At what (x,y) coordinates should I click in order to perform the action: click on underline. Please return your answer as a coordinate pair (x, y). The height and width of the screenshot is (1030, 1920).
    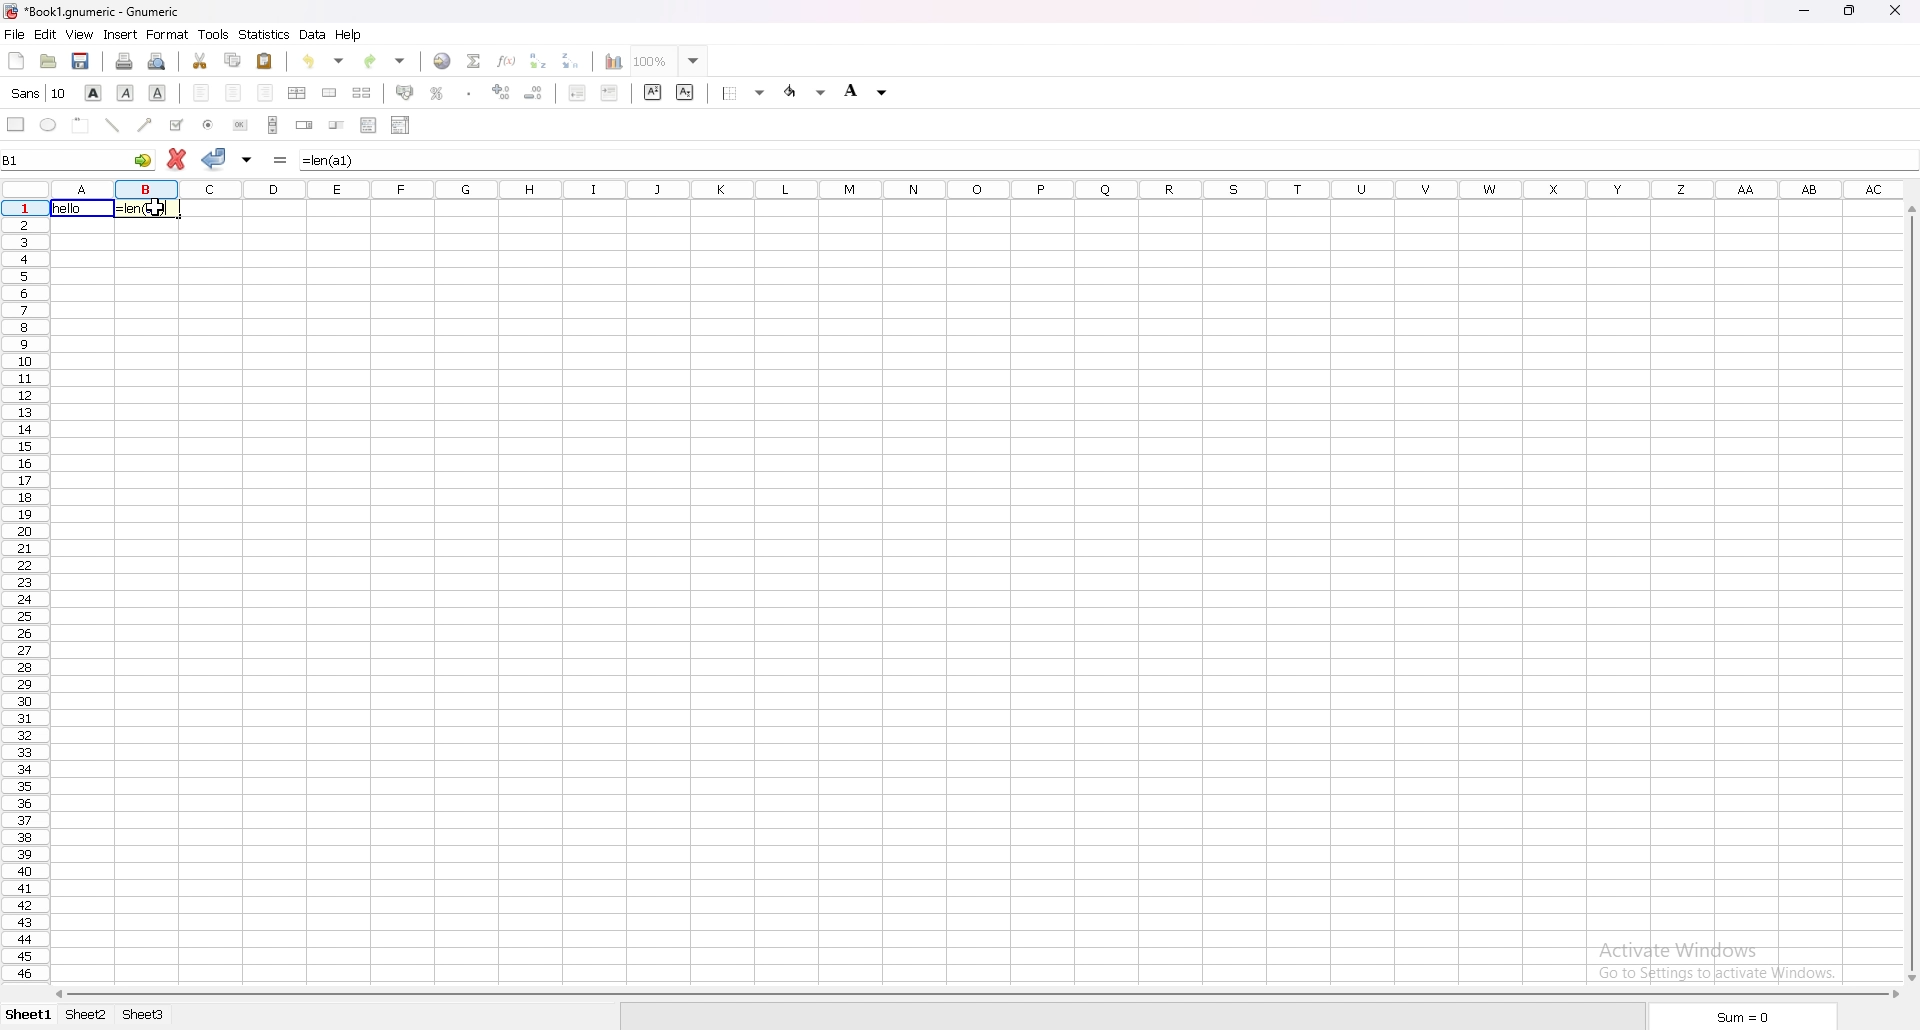
    Looking at the image, I should click on (159, 94).